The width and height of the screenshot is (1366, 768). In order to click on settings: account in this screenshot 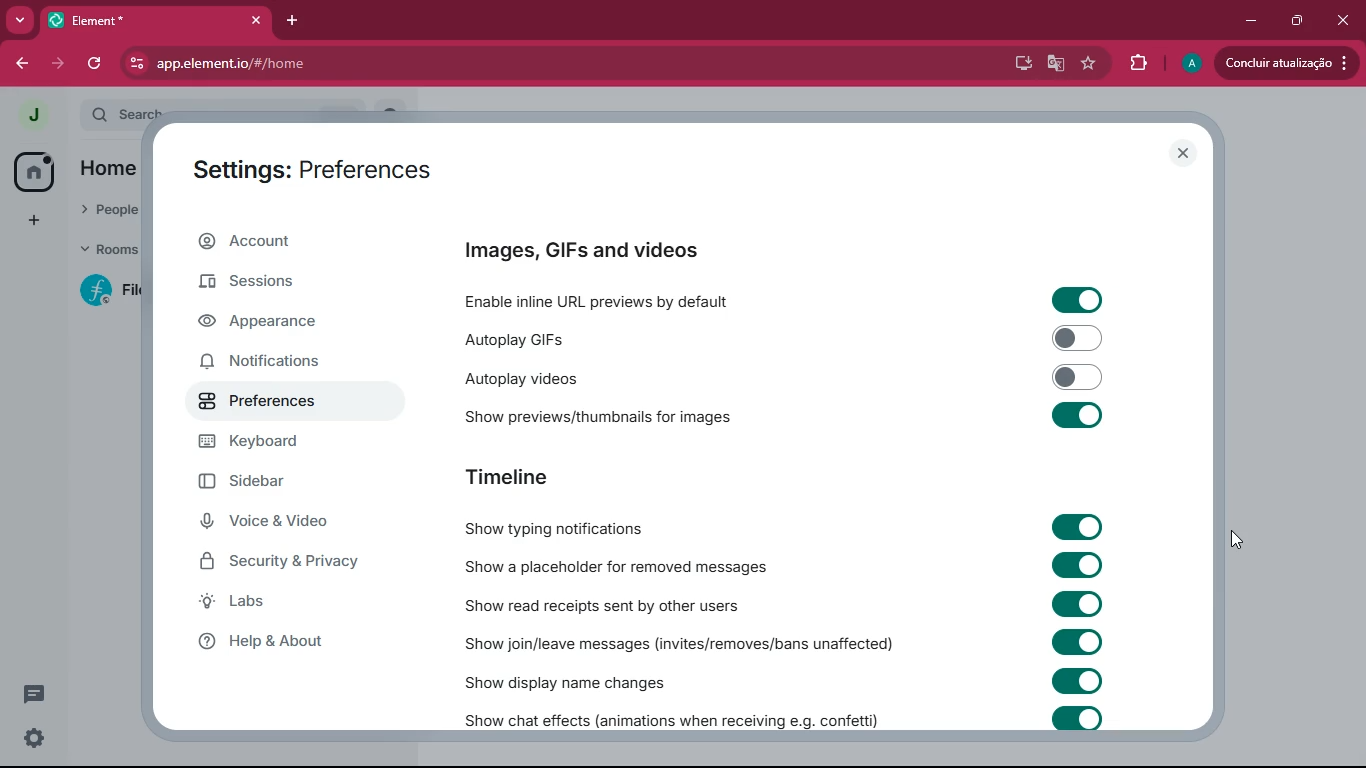, I will do `click(315, 173)`.